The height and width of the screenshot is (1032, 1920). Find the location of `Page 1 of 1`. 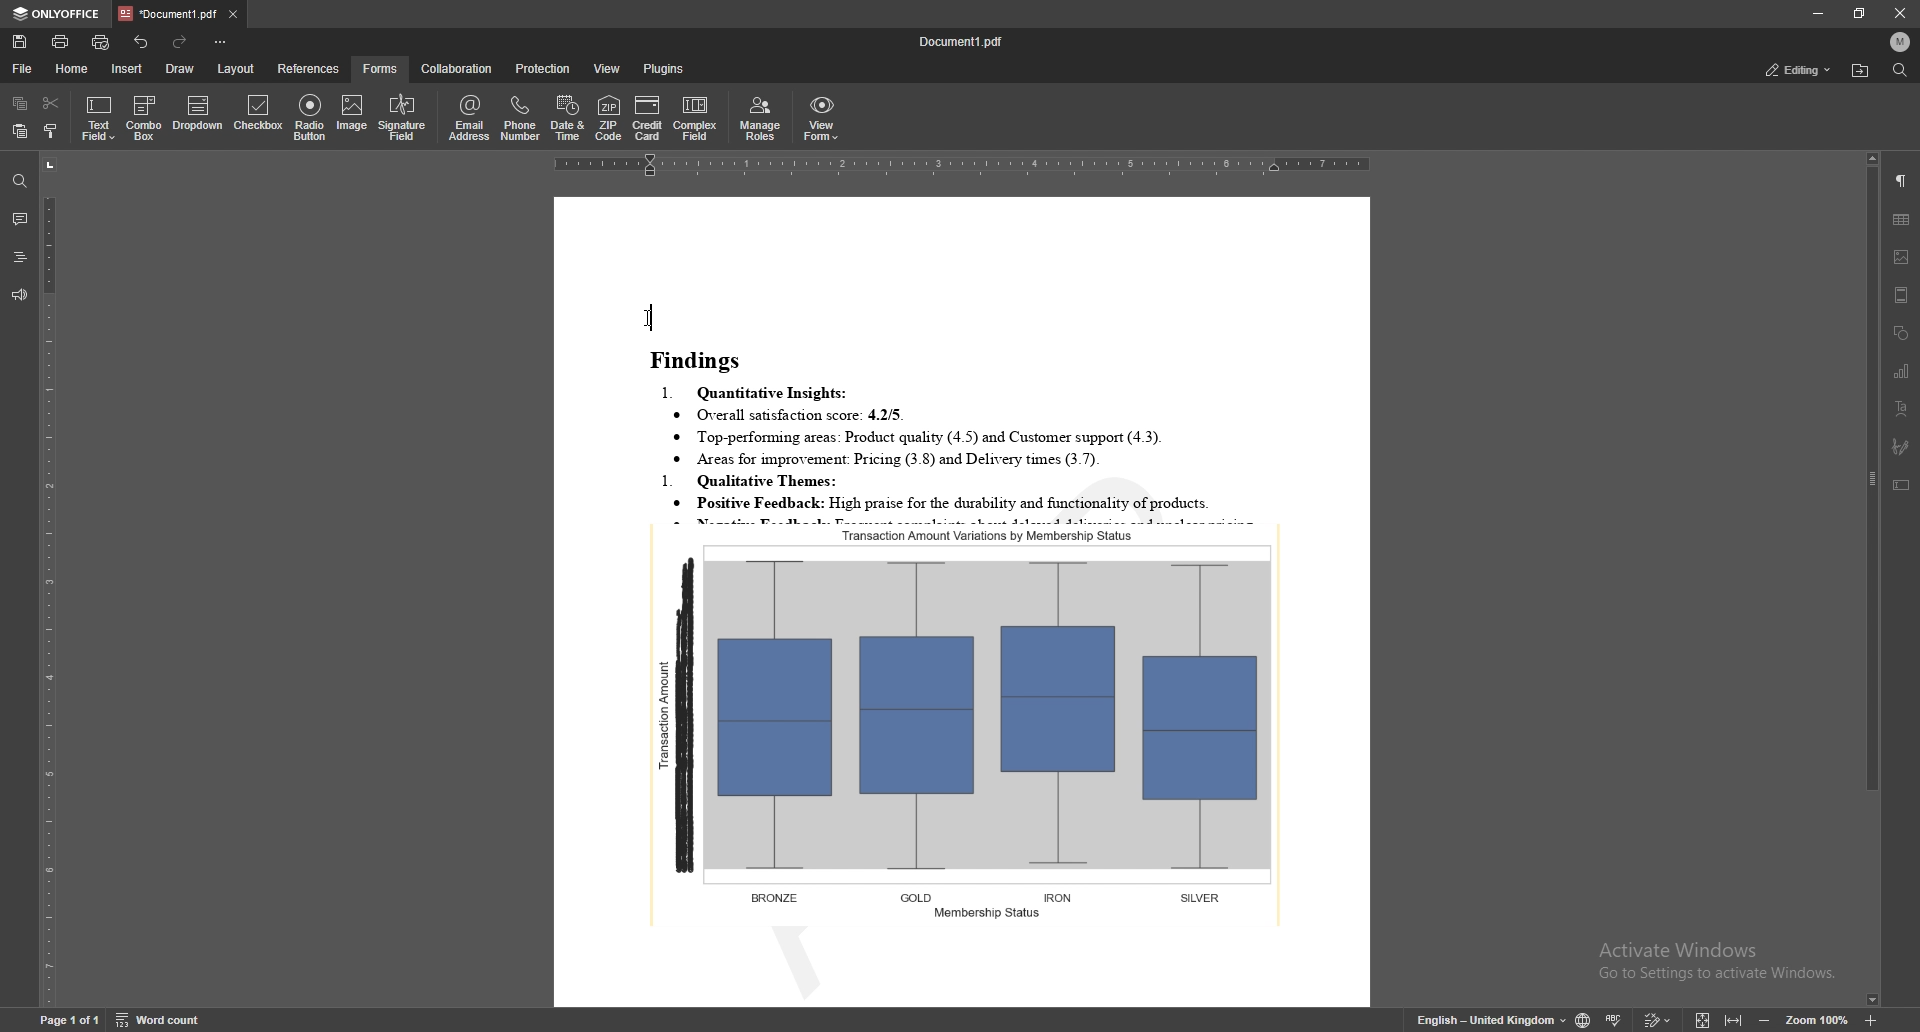

Page 1 of 1 is located at coordinates (52, 1022).